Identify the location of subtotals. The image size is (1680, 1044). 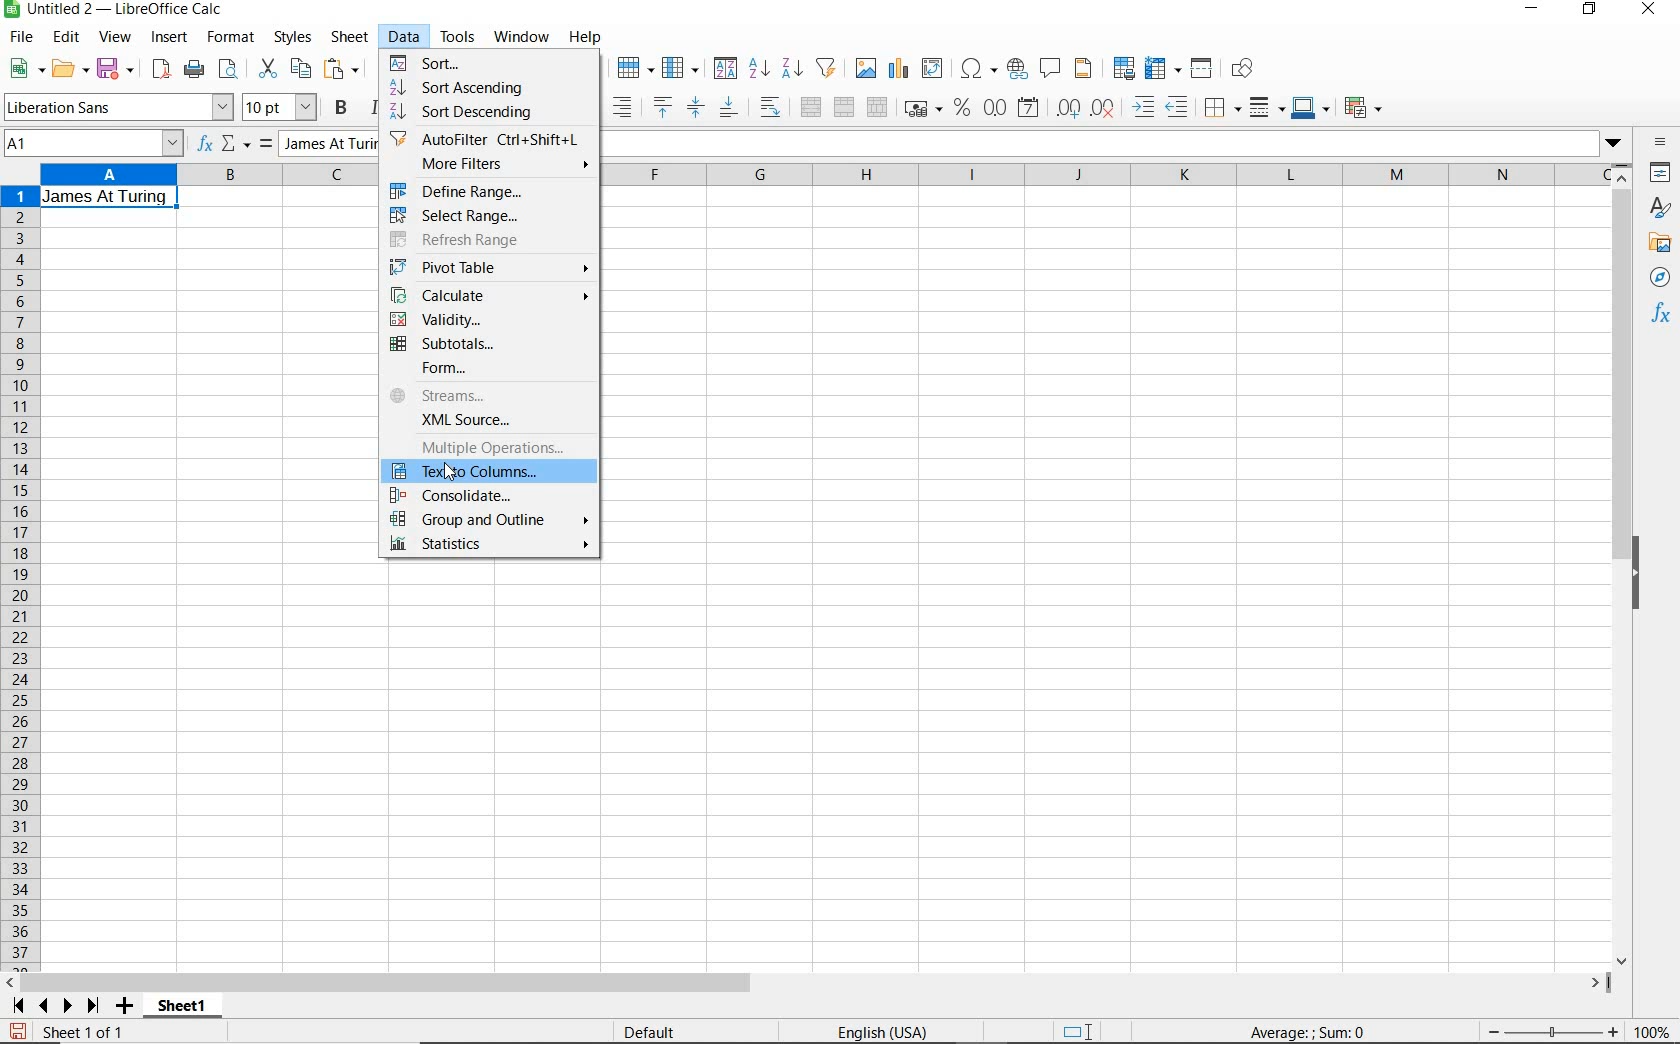
(490, 345).